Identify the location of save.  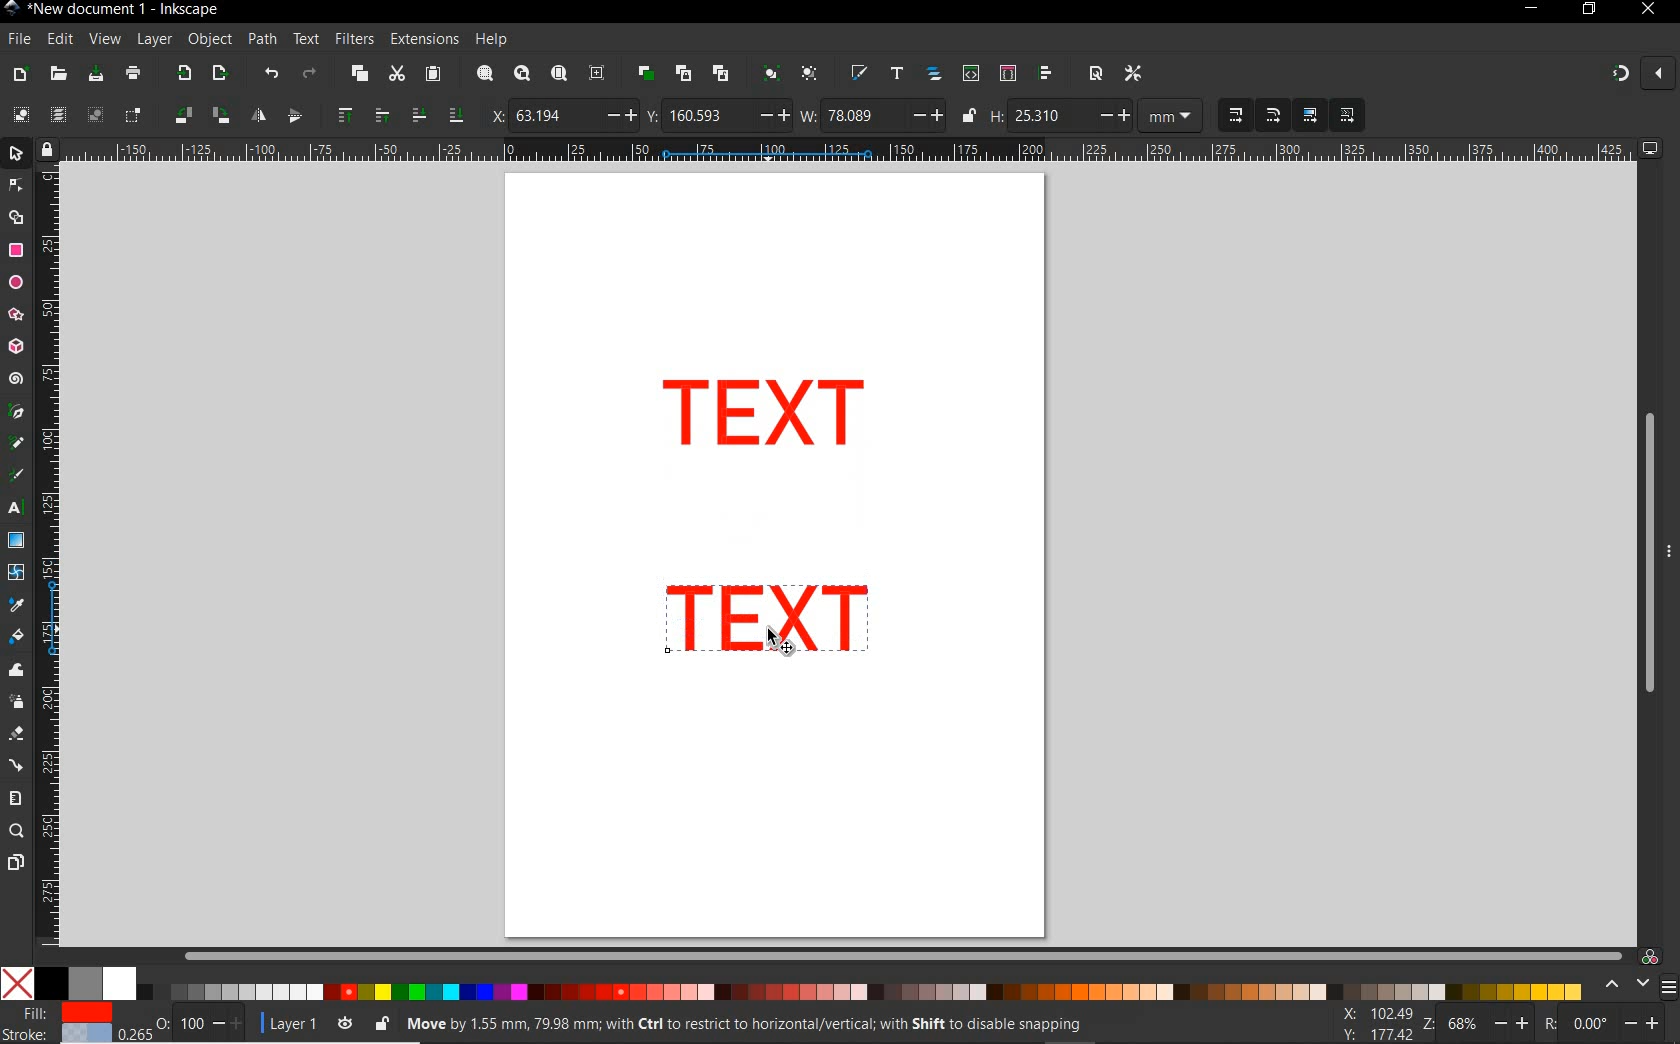
(96, 74).